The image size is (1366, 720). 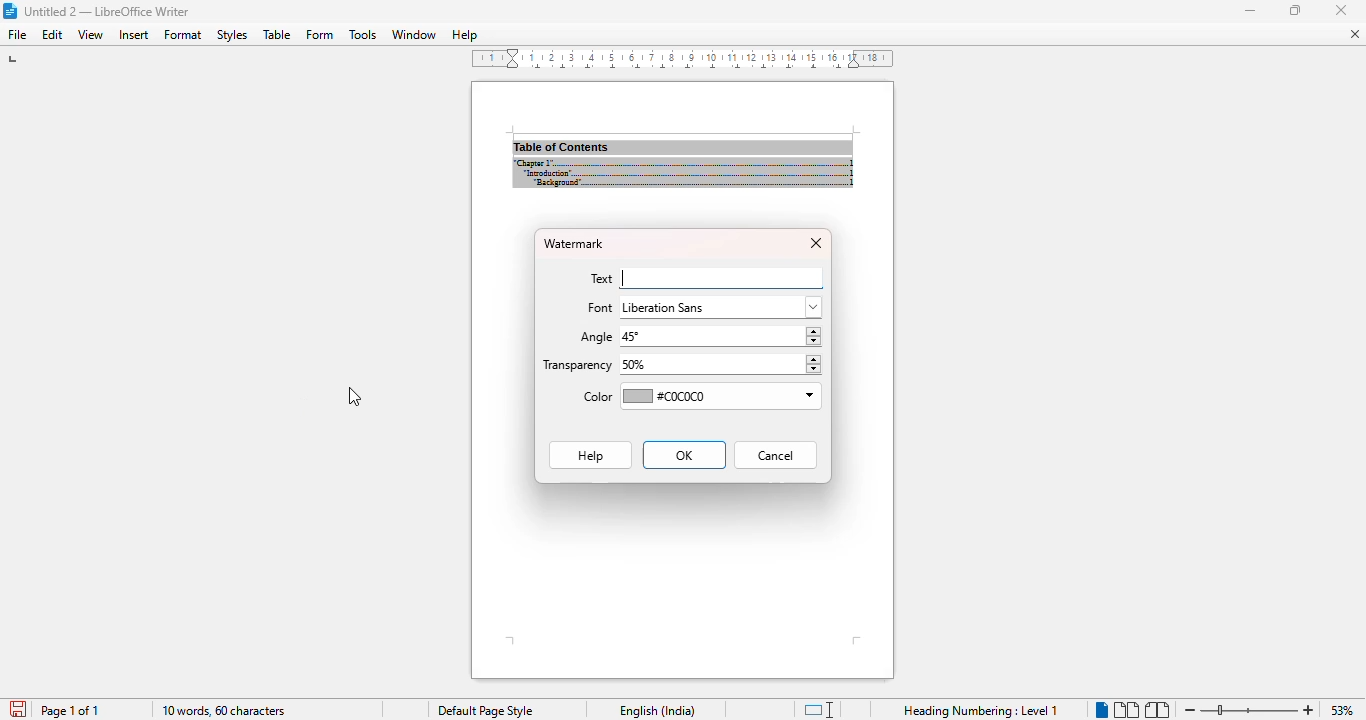 I want to click on cancel, so click(x=777, y=455).